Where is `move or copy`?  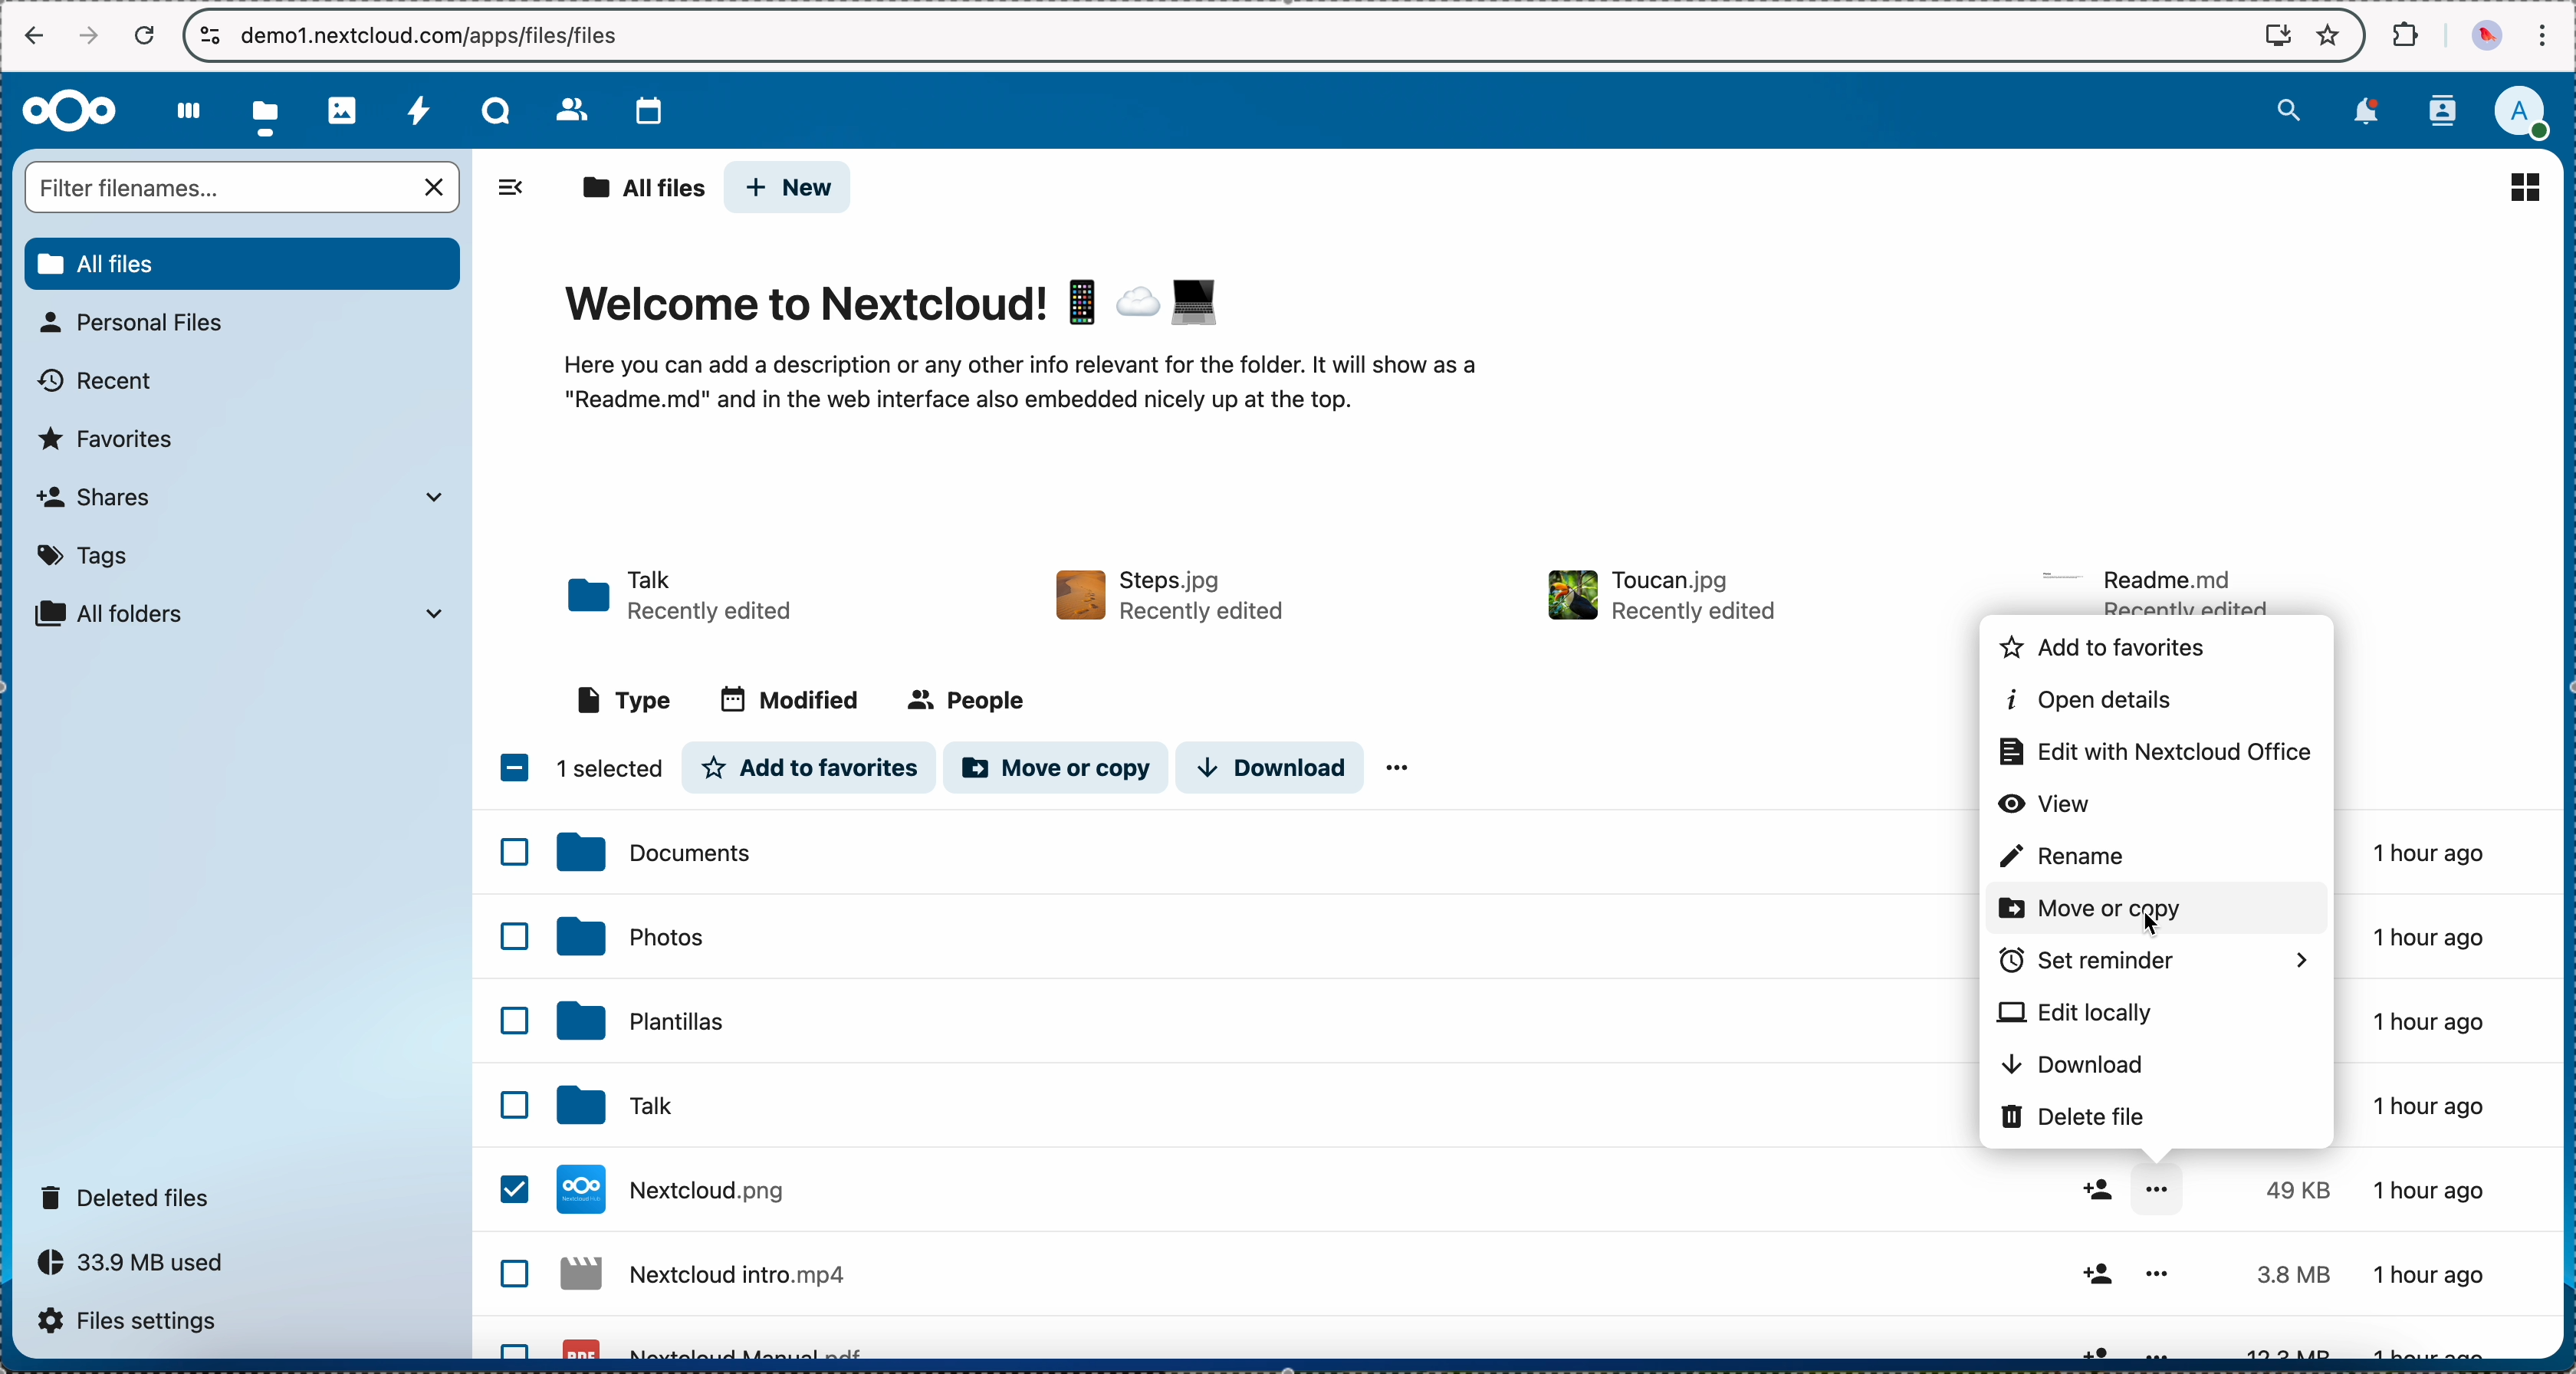 move or copy is located at coordinates (1053, 768).